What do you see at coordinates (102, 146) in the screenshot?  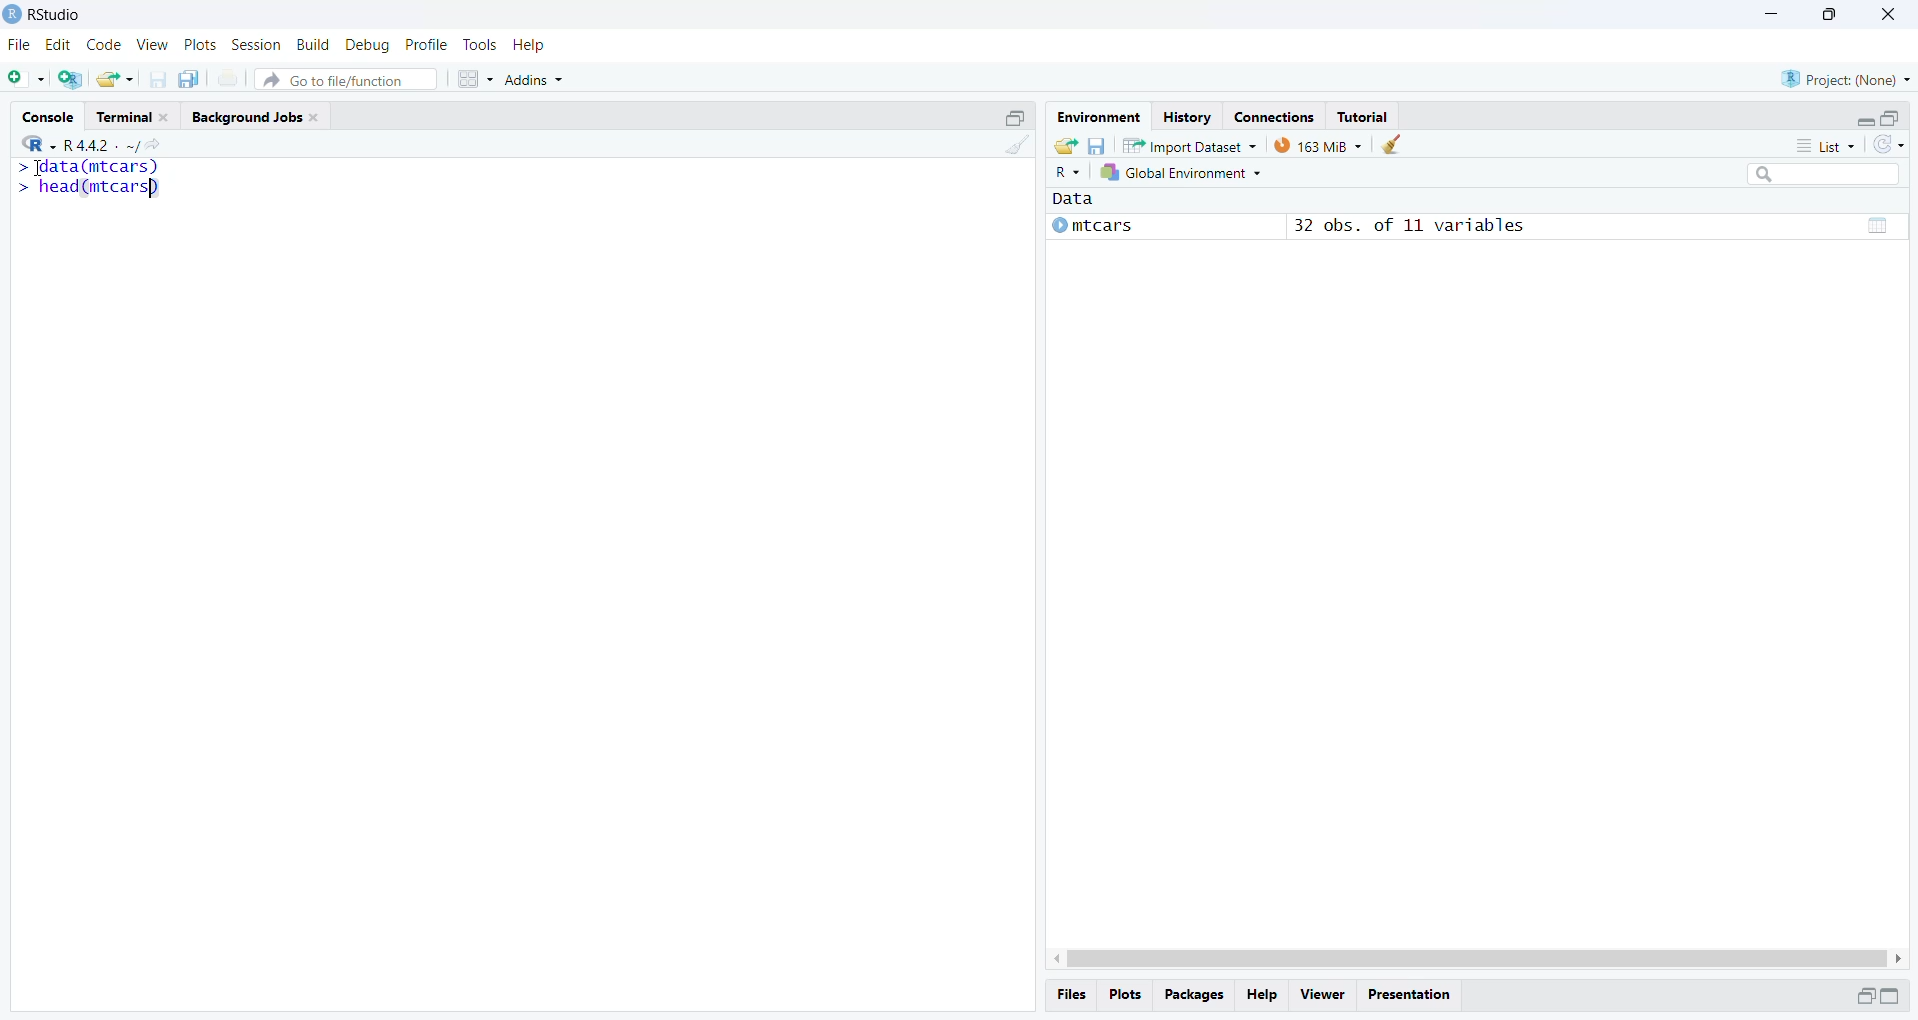 I see `R 4.4.2 ~/` at bounding box center [102, 146].